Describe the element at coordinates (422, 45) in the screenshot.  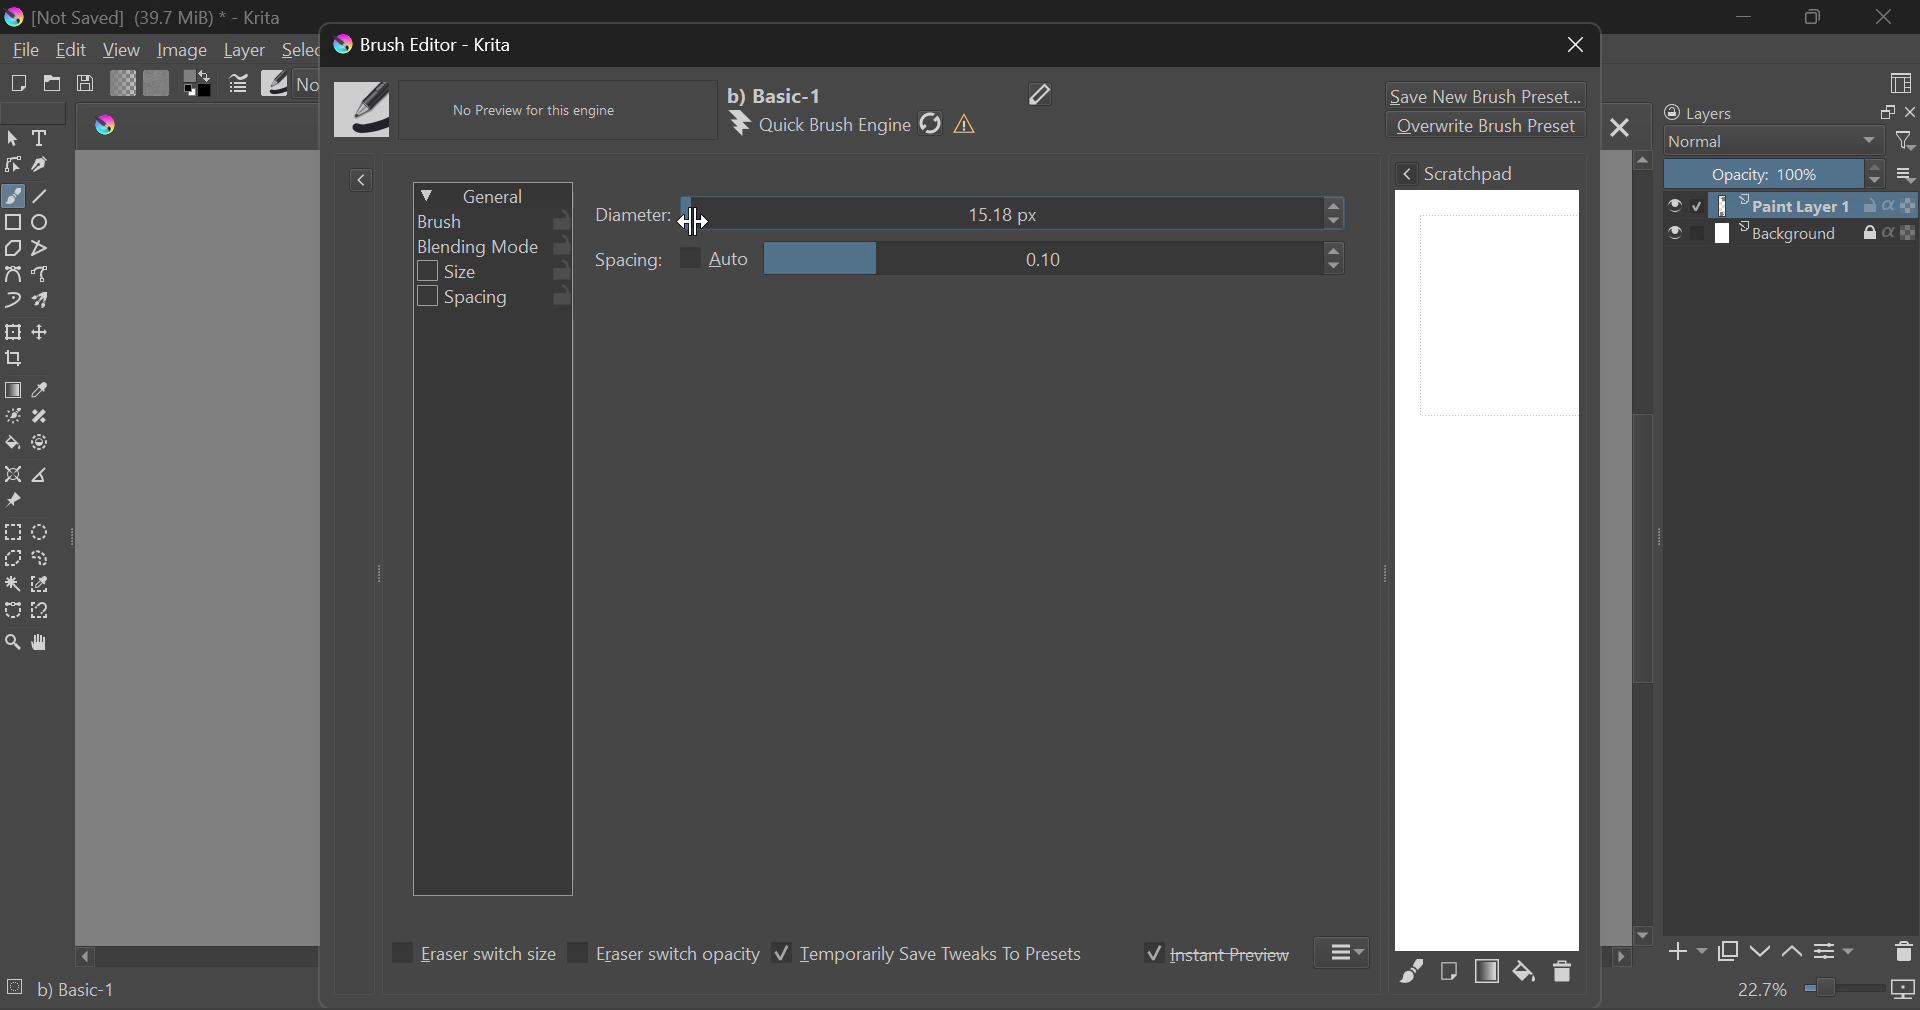
I see `Window Title` at that location.